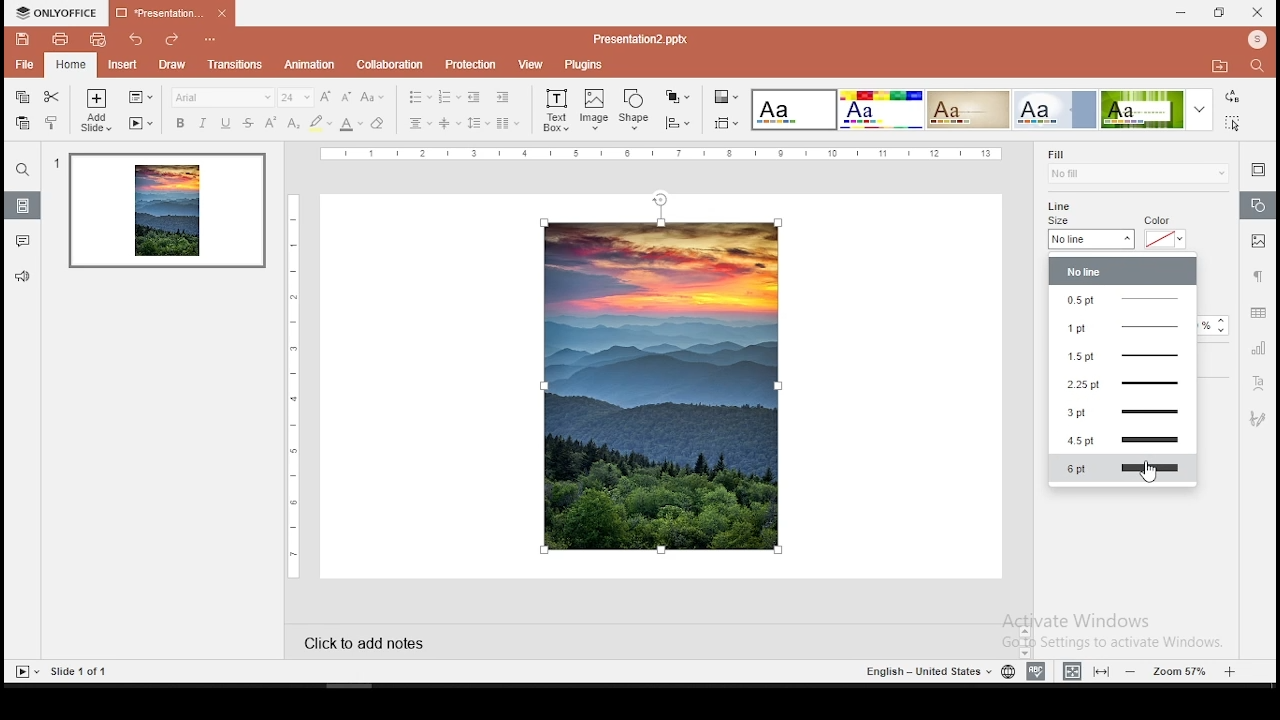  I want to click on background fill, so click(1137, 166).